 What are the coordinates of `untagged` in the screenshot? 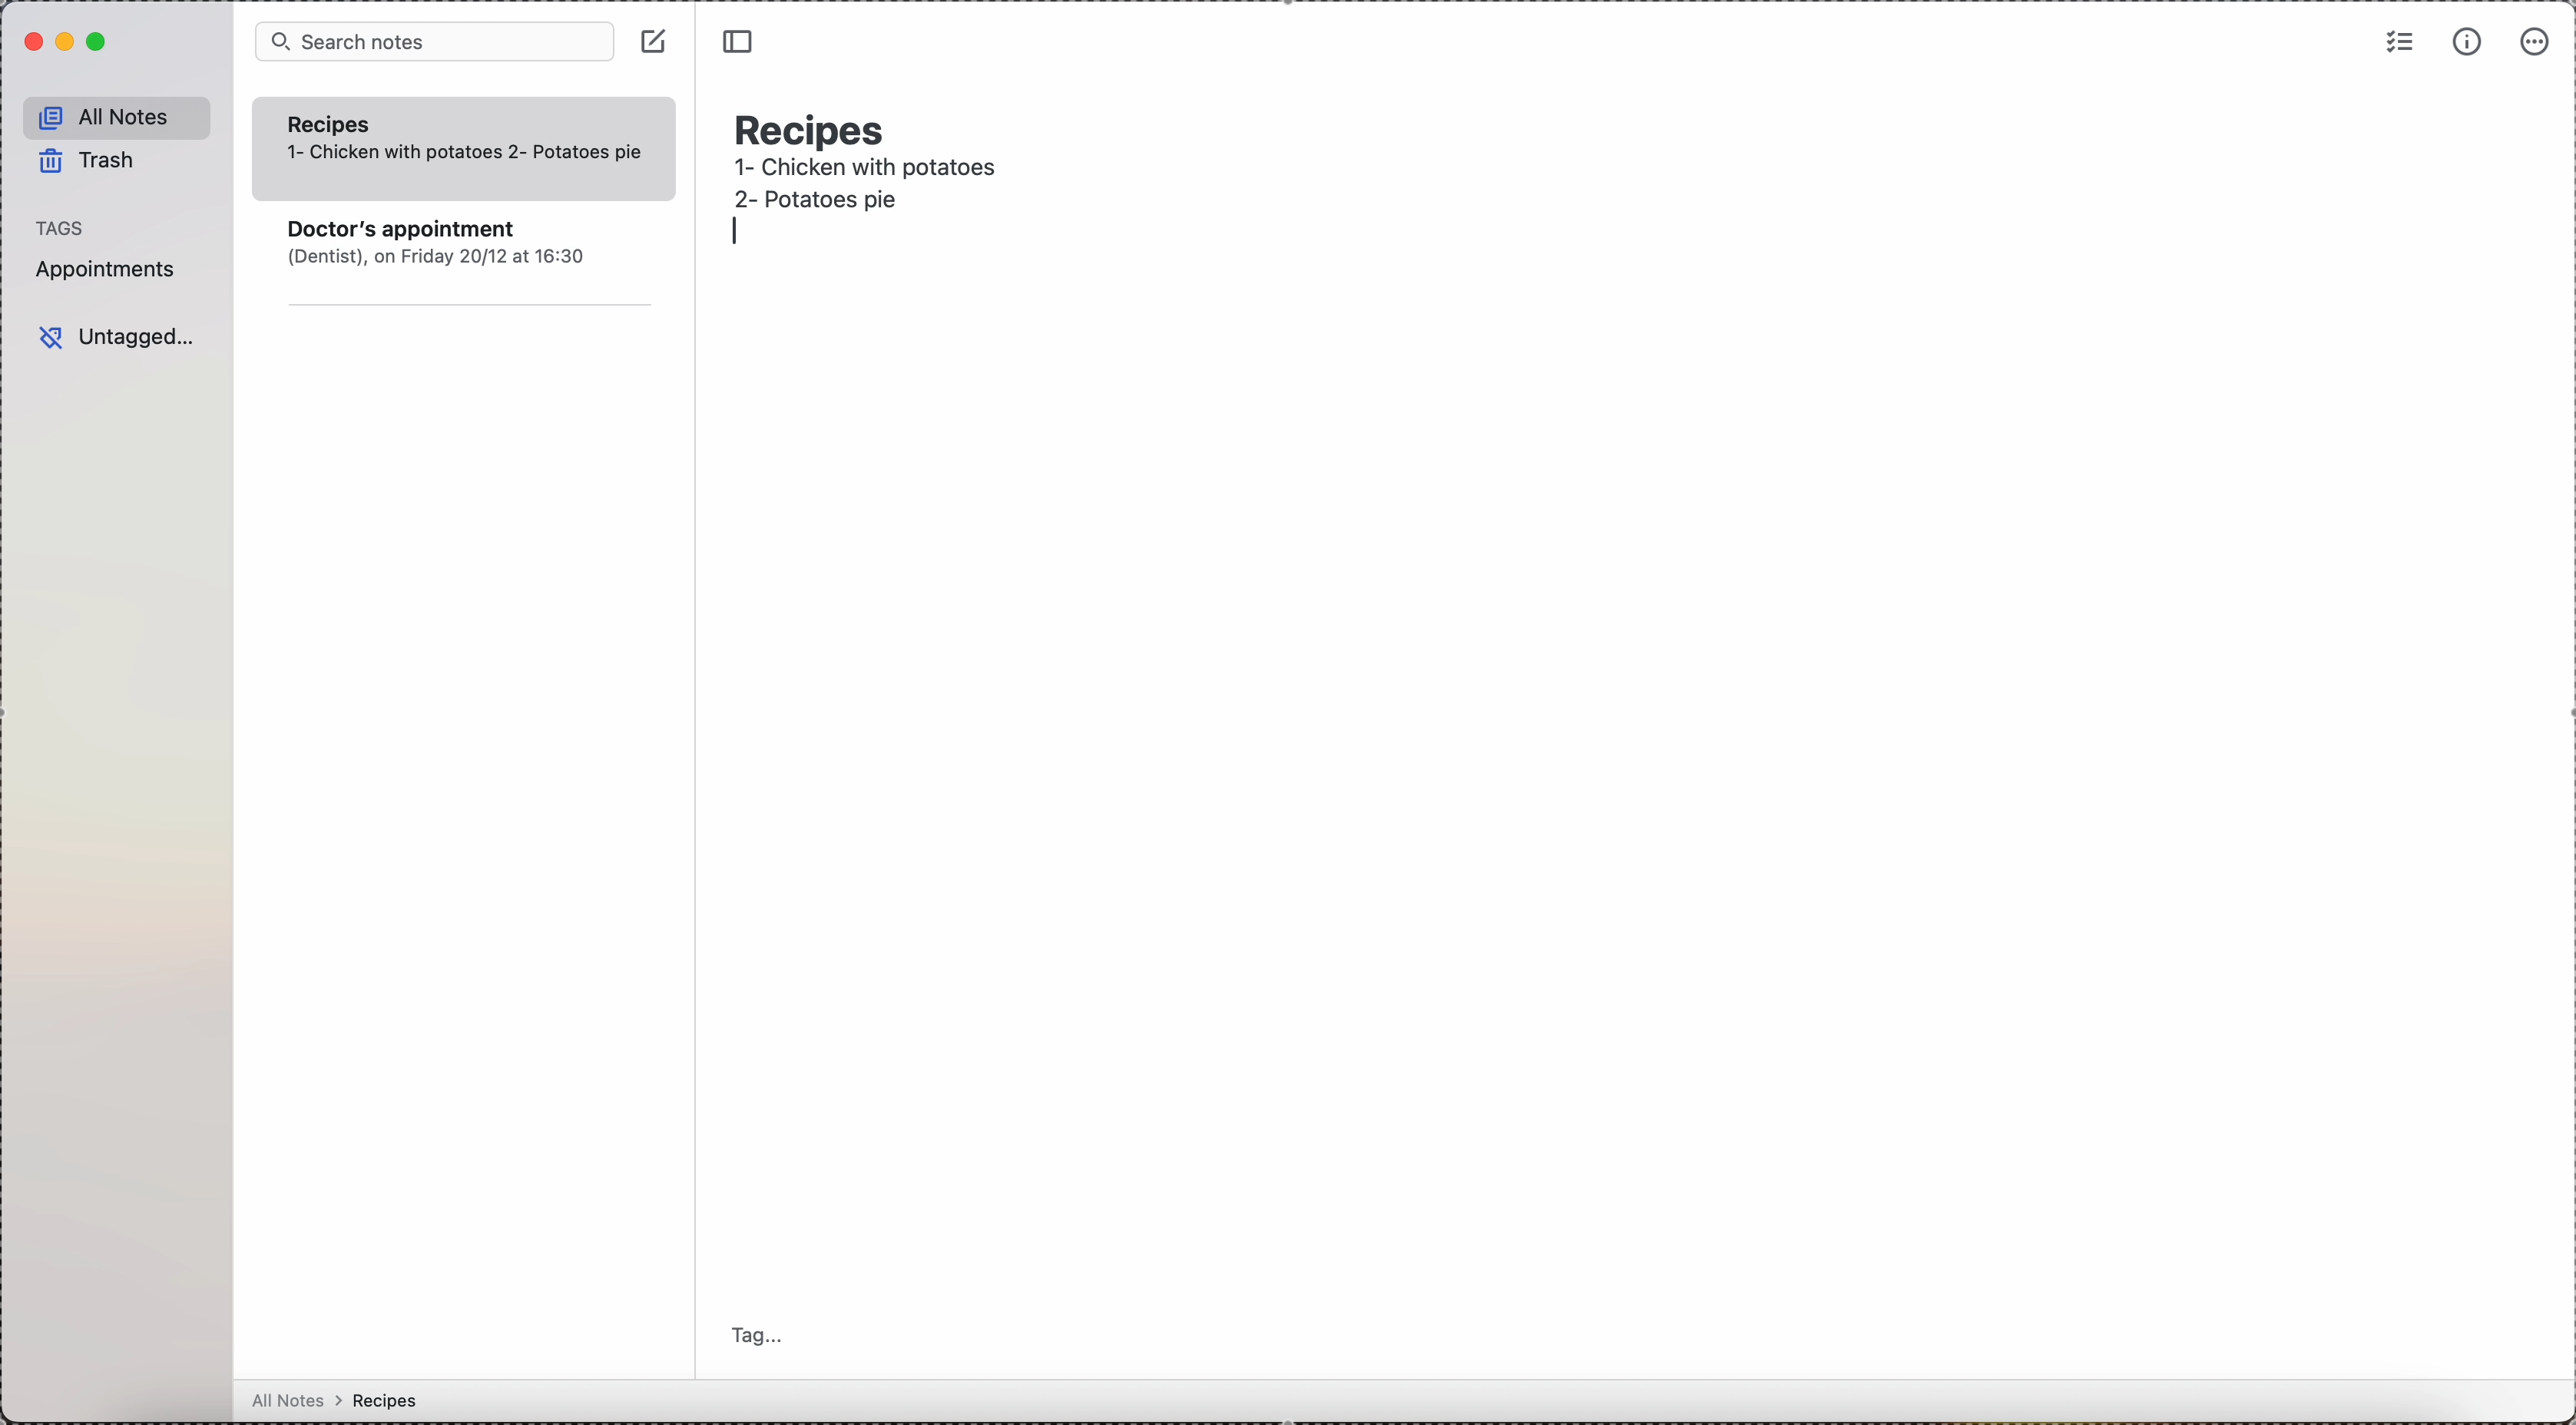 It's located at (113, 336).